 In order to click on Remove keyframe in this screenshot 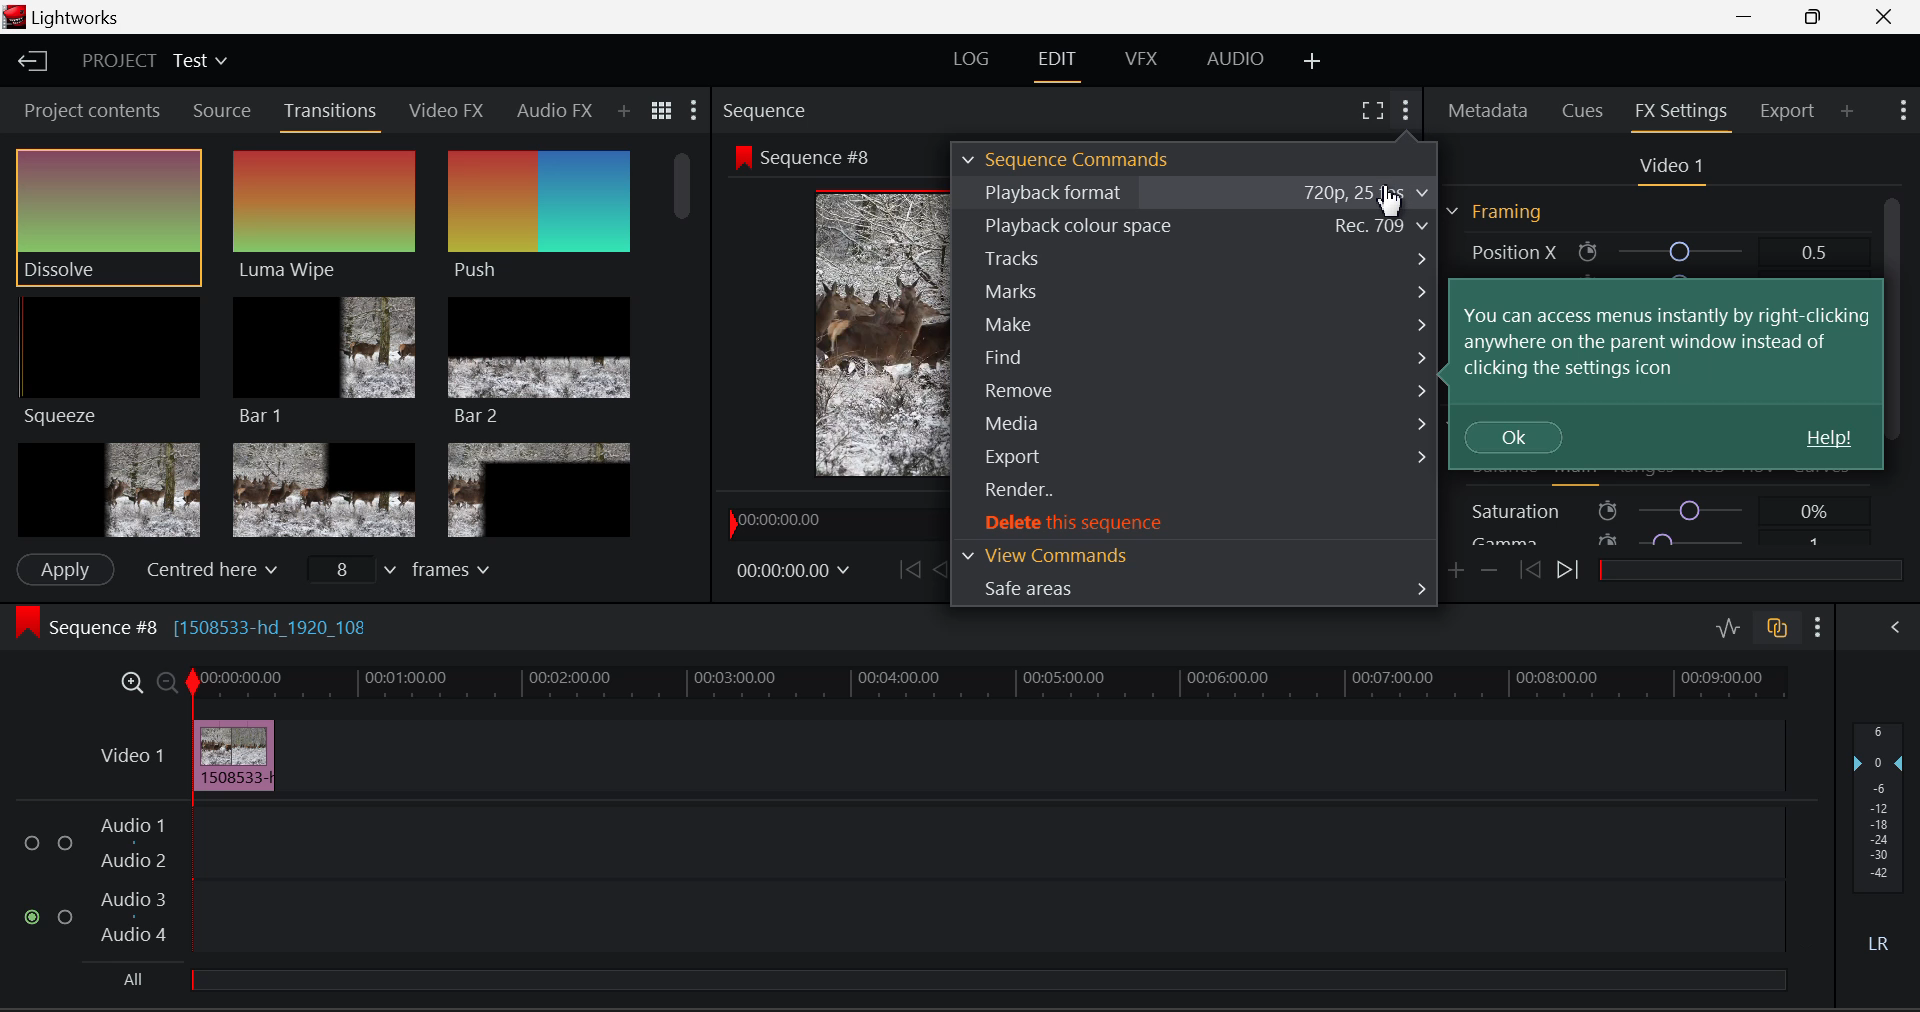, I will do `click(1490, 571)`.